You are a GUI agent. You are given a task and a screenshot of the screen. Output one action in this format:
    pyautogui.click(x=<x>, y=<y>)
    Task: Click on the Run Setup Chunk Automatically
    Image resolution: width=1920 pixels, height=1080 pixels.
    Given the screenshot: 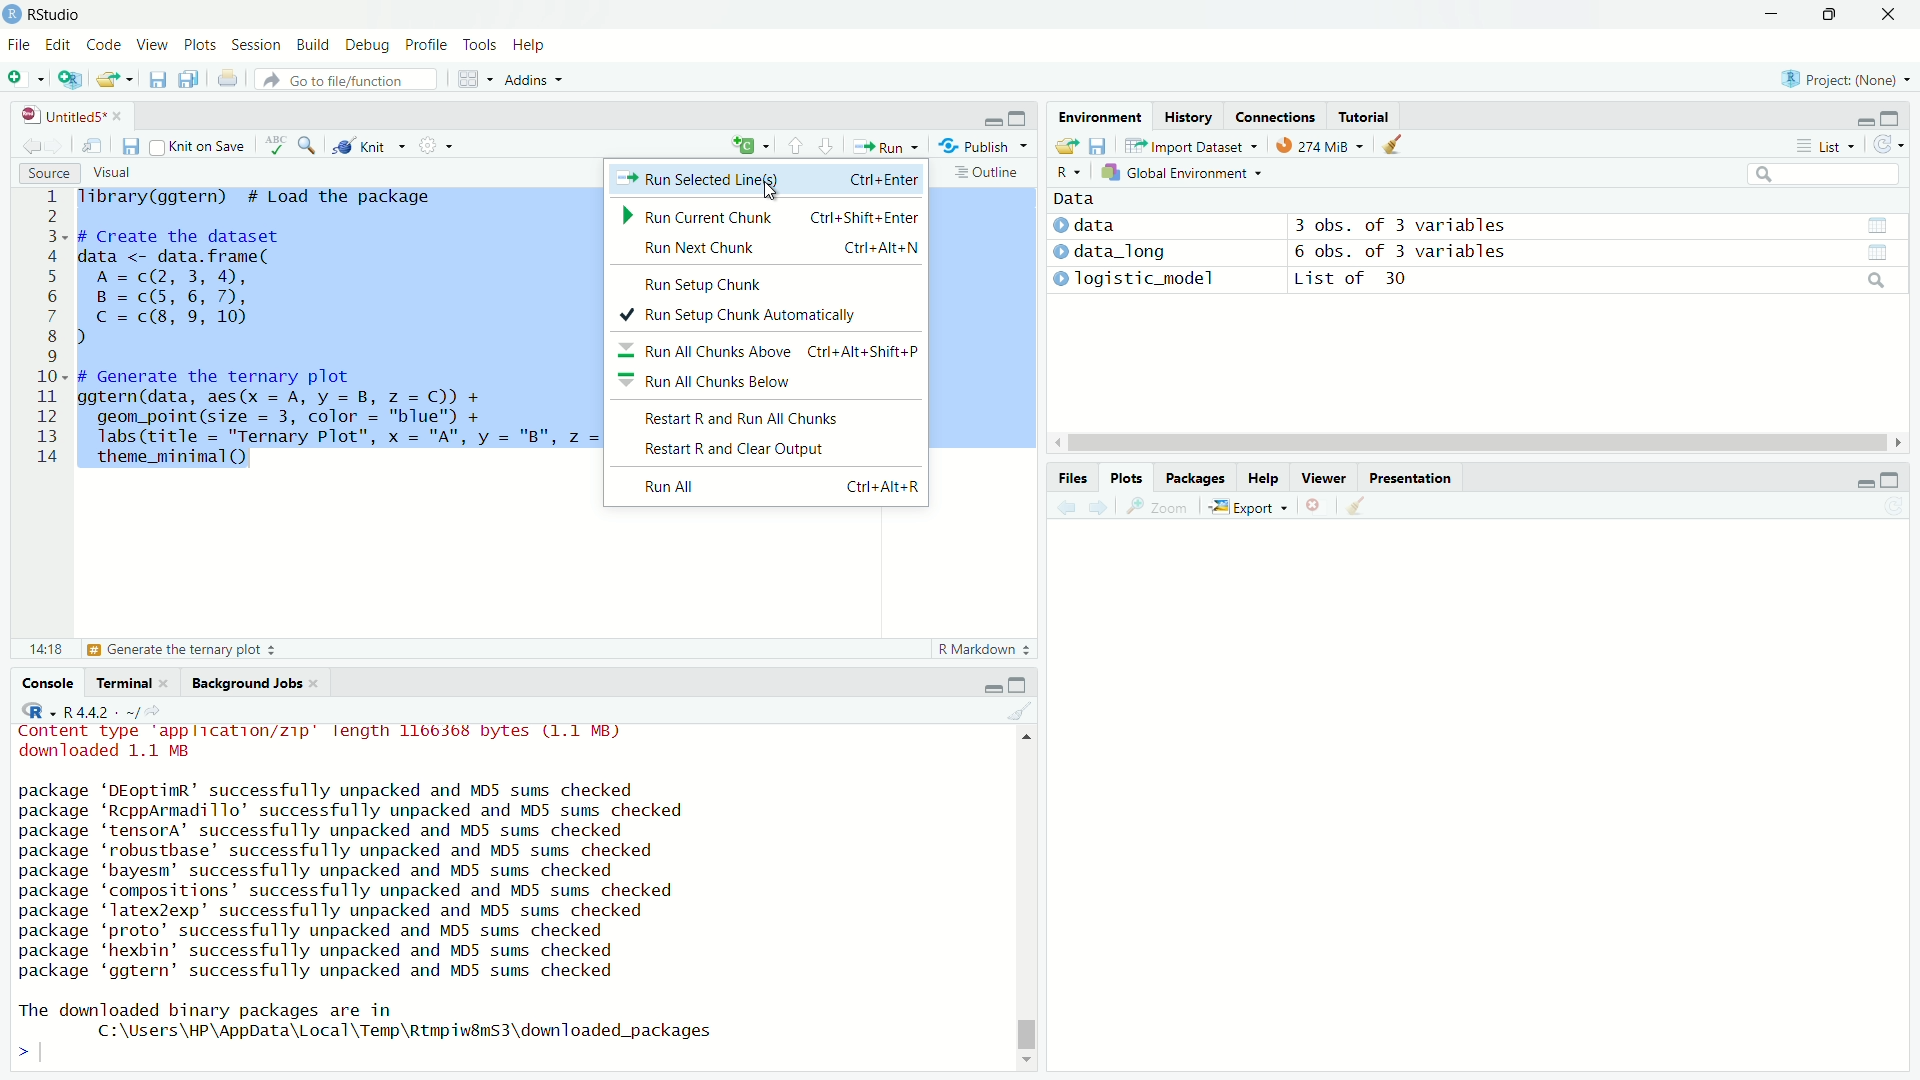 What is the action you would take?
    pyautogui.click(x=748, y=316)
    